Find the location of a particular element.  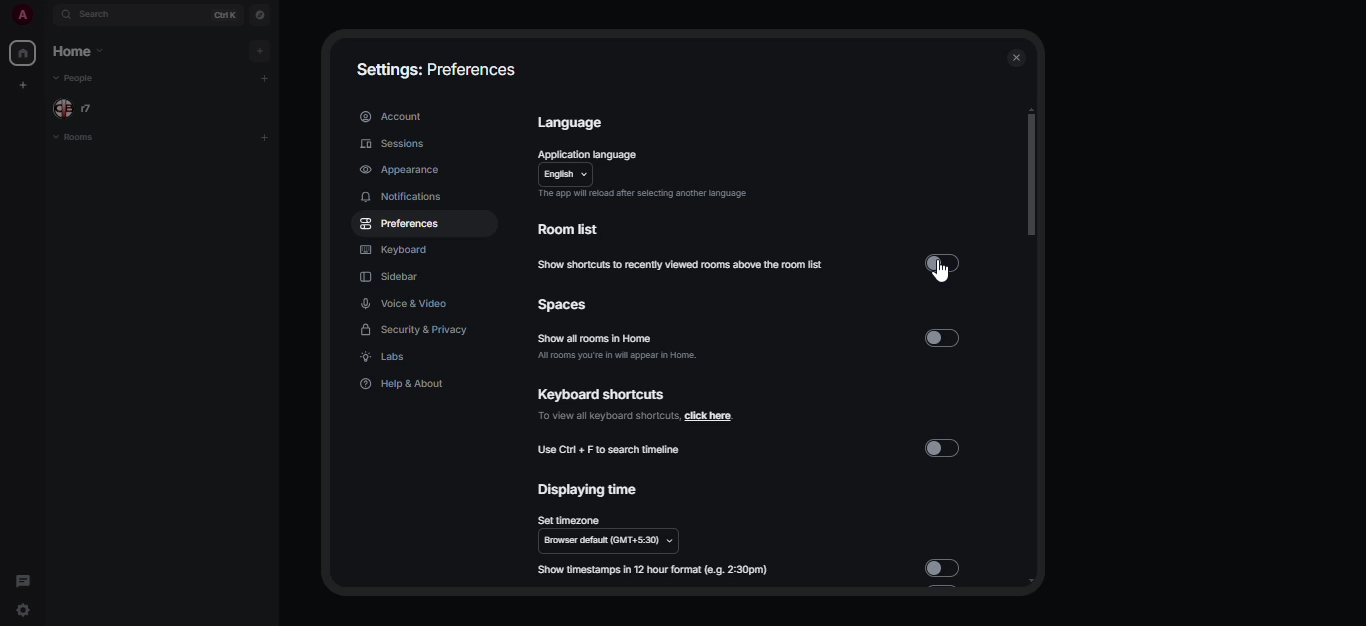

navigator is located at coordinates (262, 14).